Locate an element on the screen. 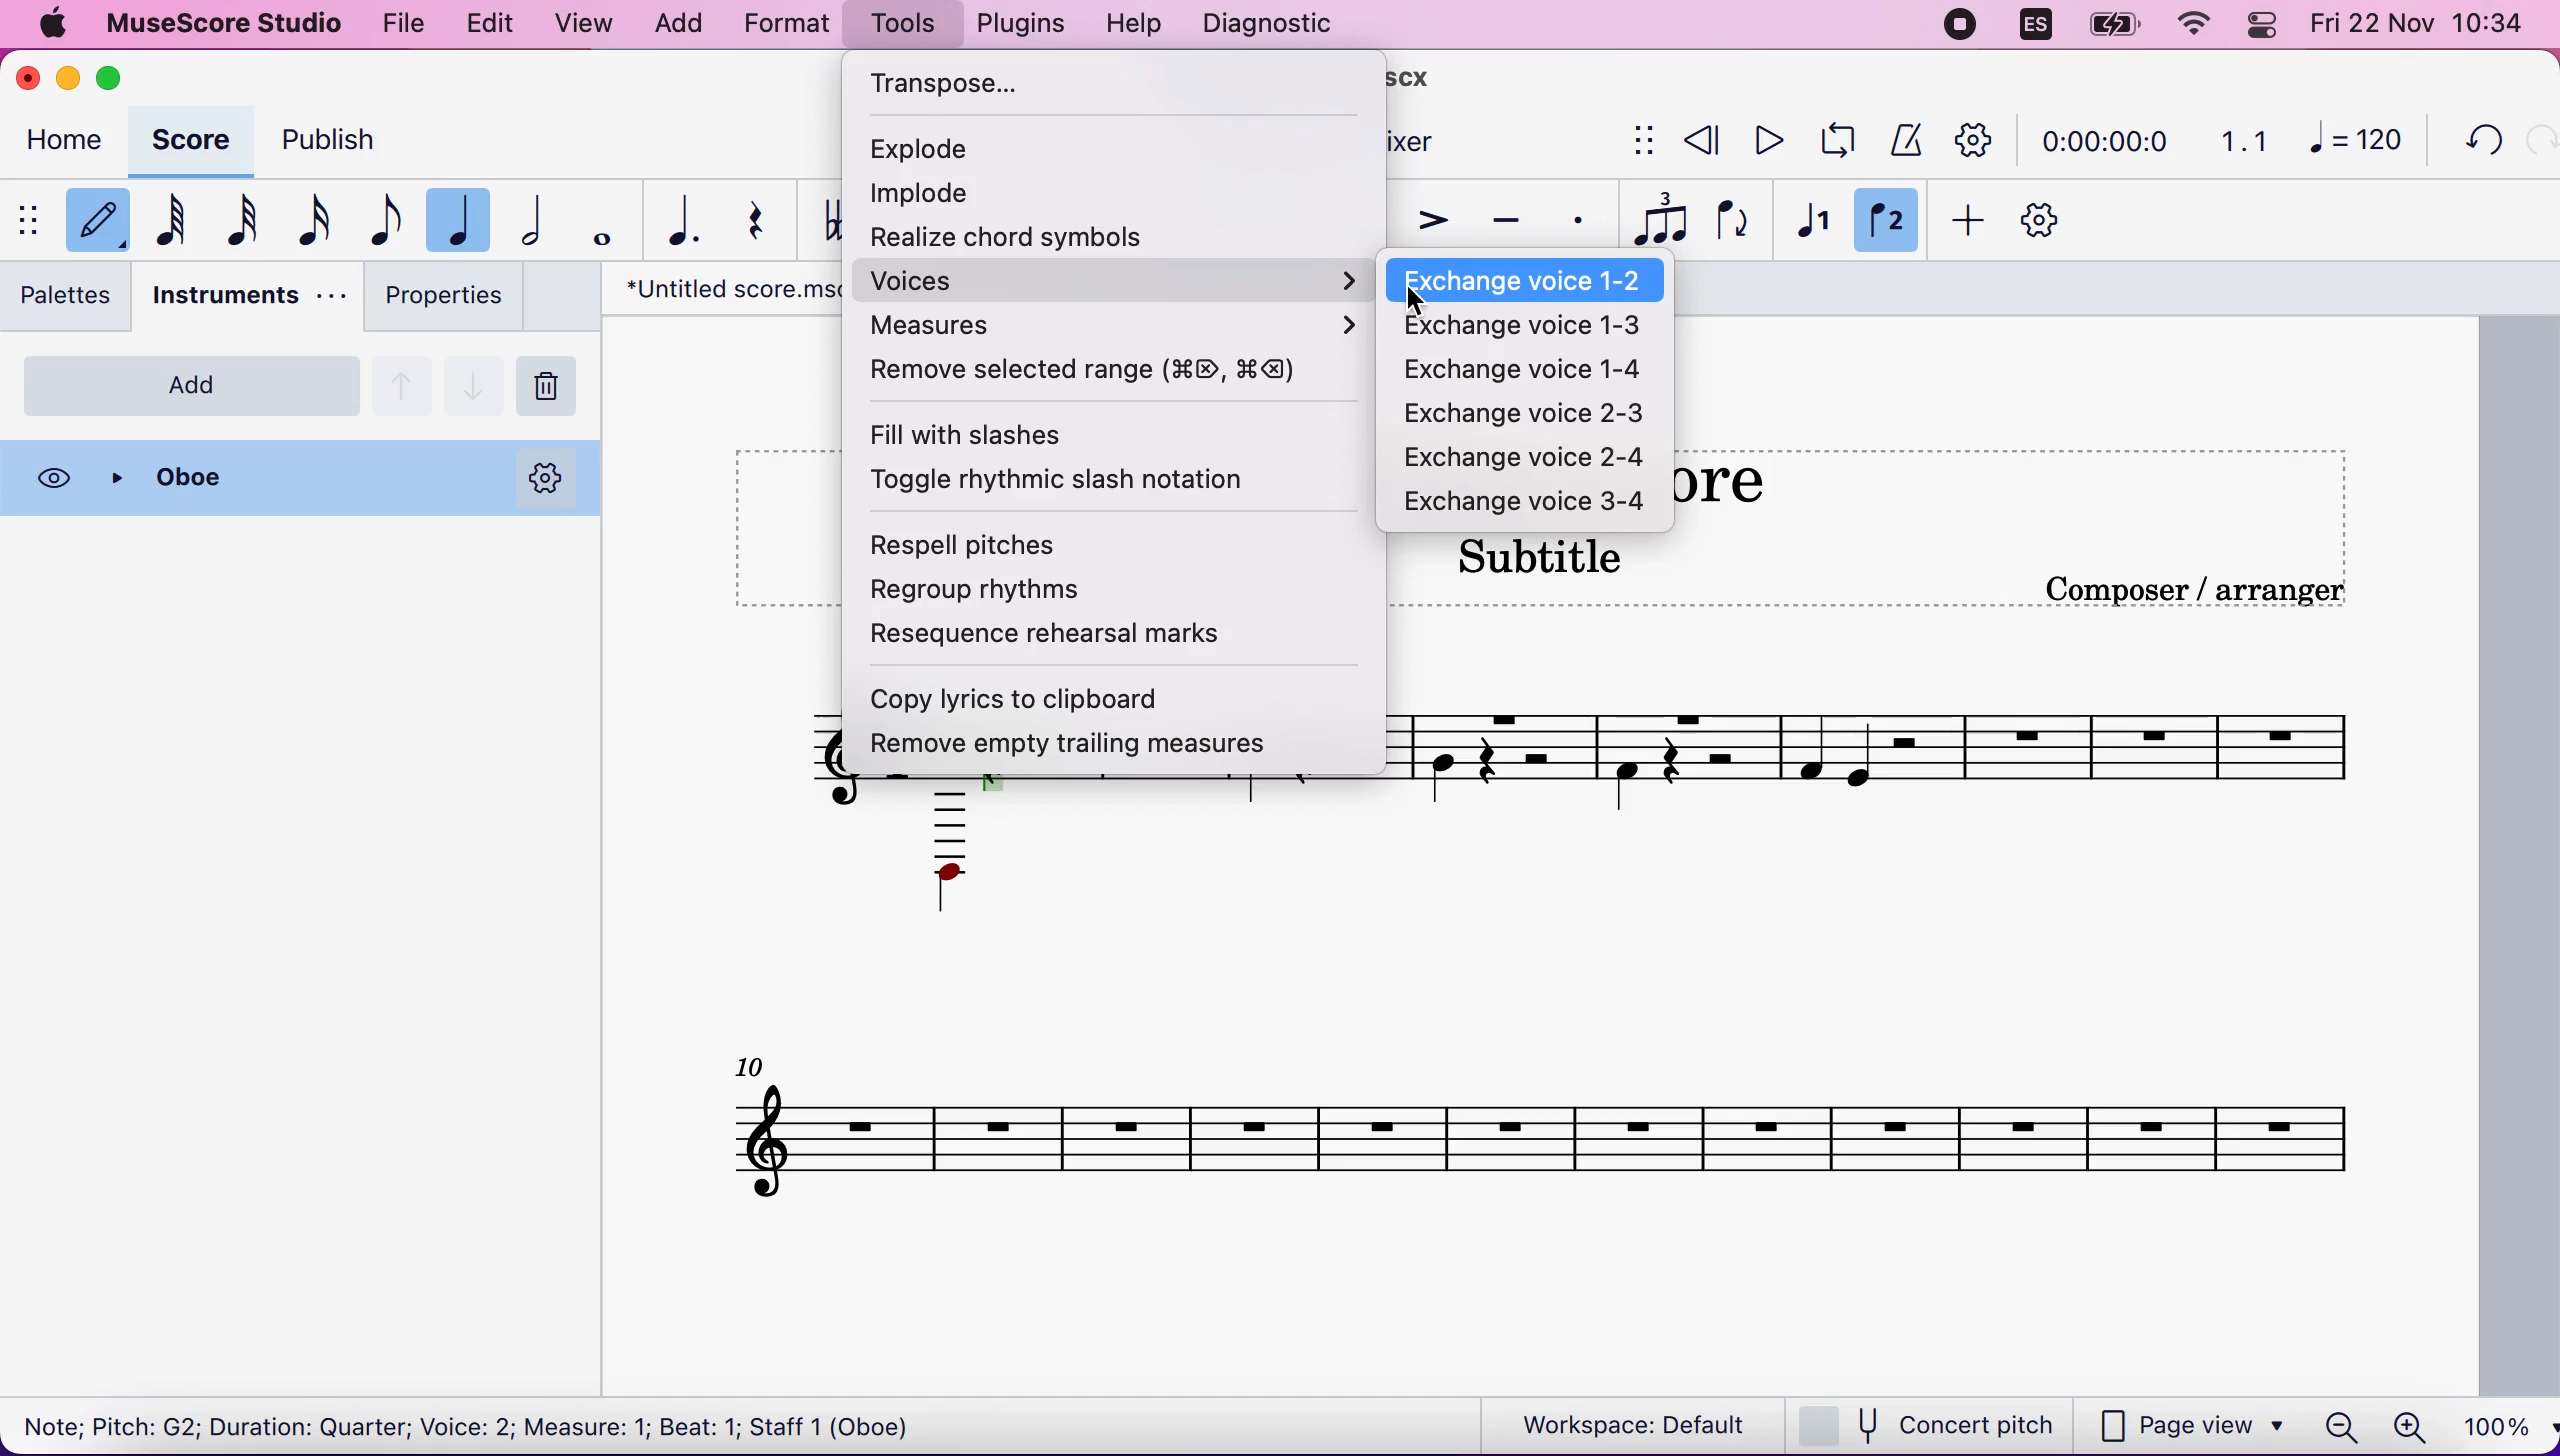 The width and height of the screenshot is (2560, 1456). edit is located at coordinates (493, 27).